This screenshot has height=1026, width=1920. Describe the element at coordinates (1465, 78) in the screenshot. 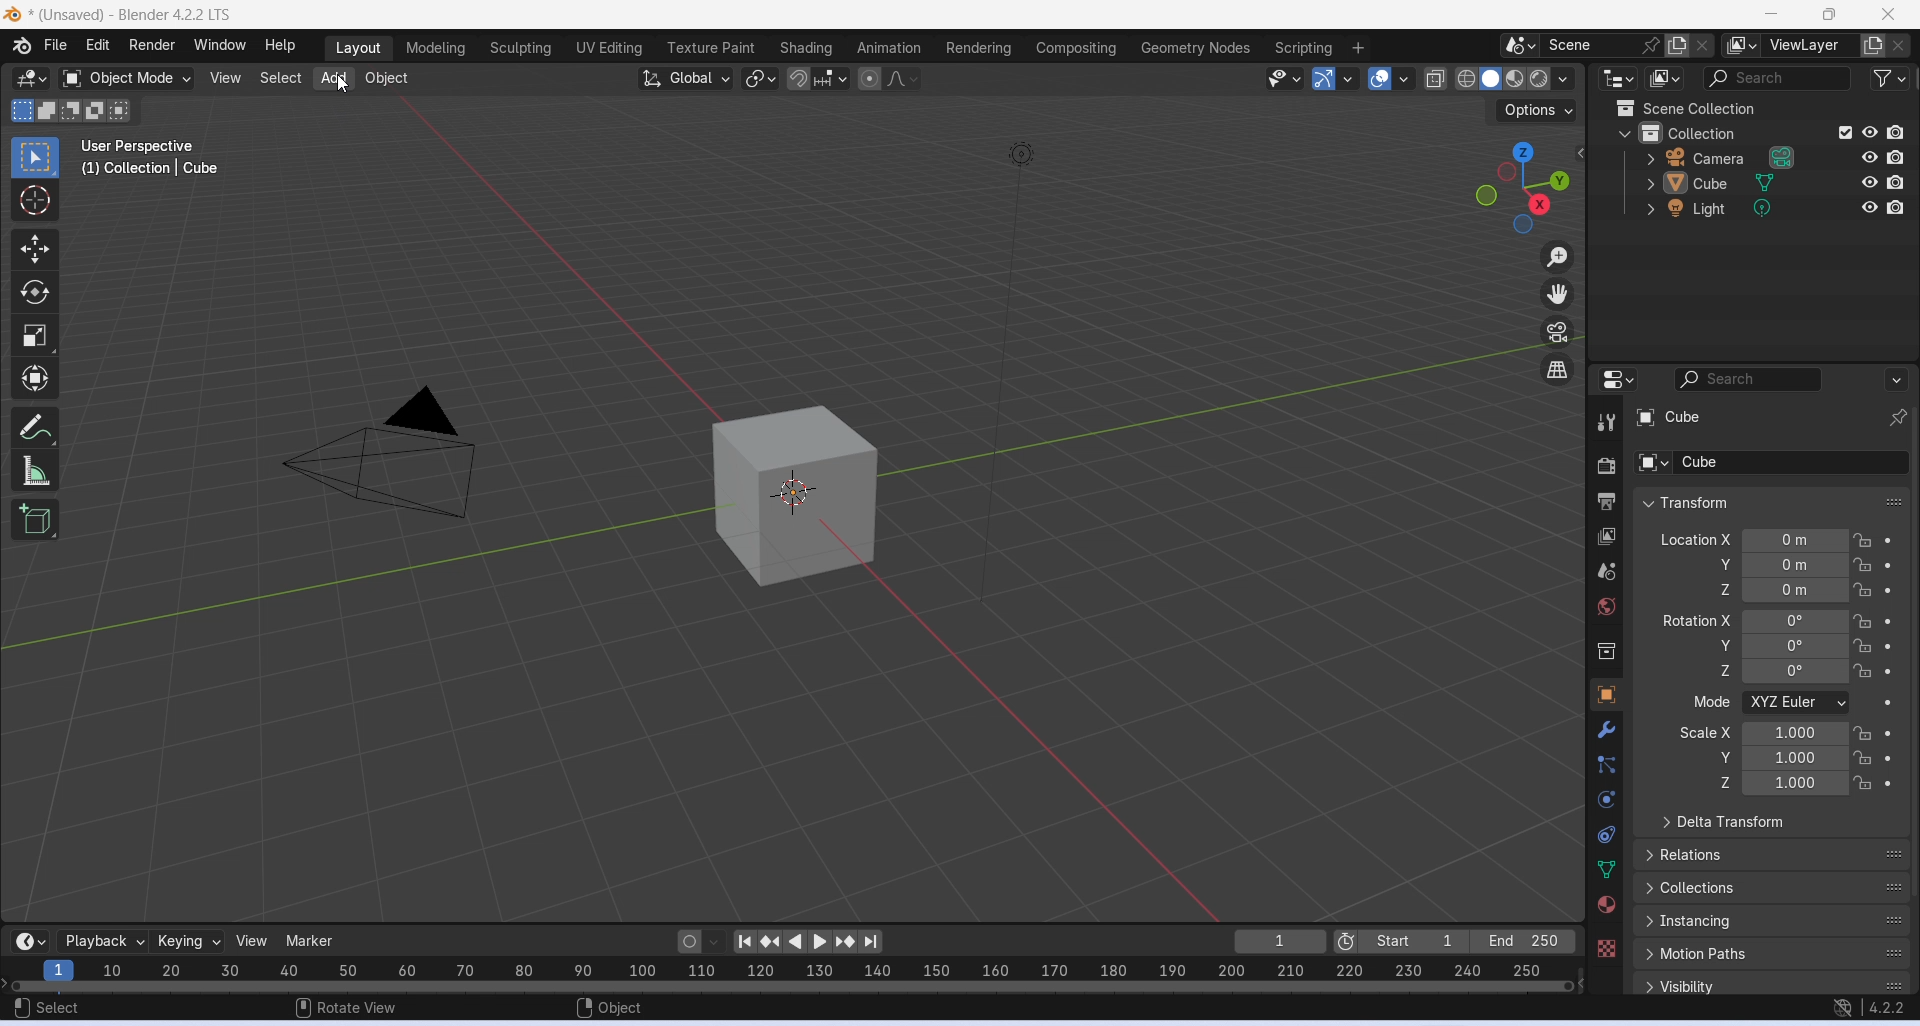

I see `wireframe viewport shading` at that location.